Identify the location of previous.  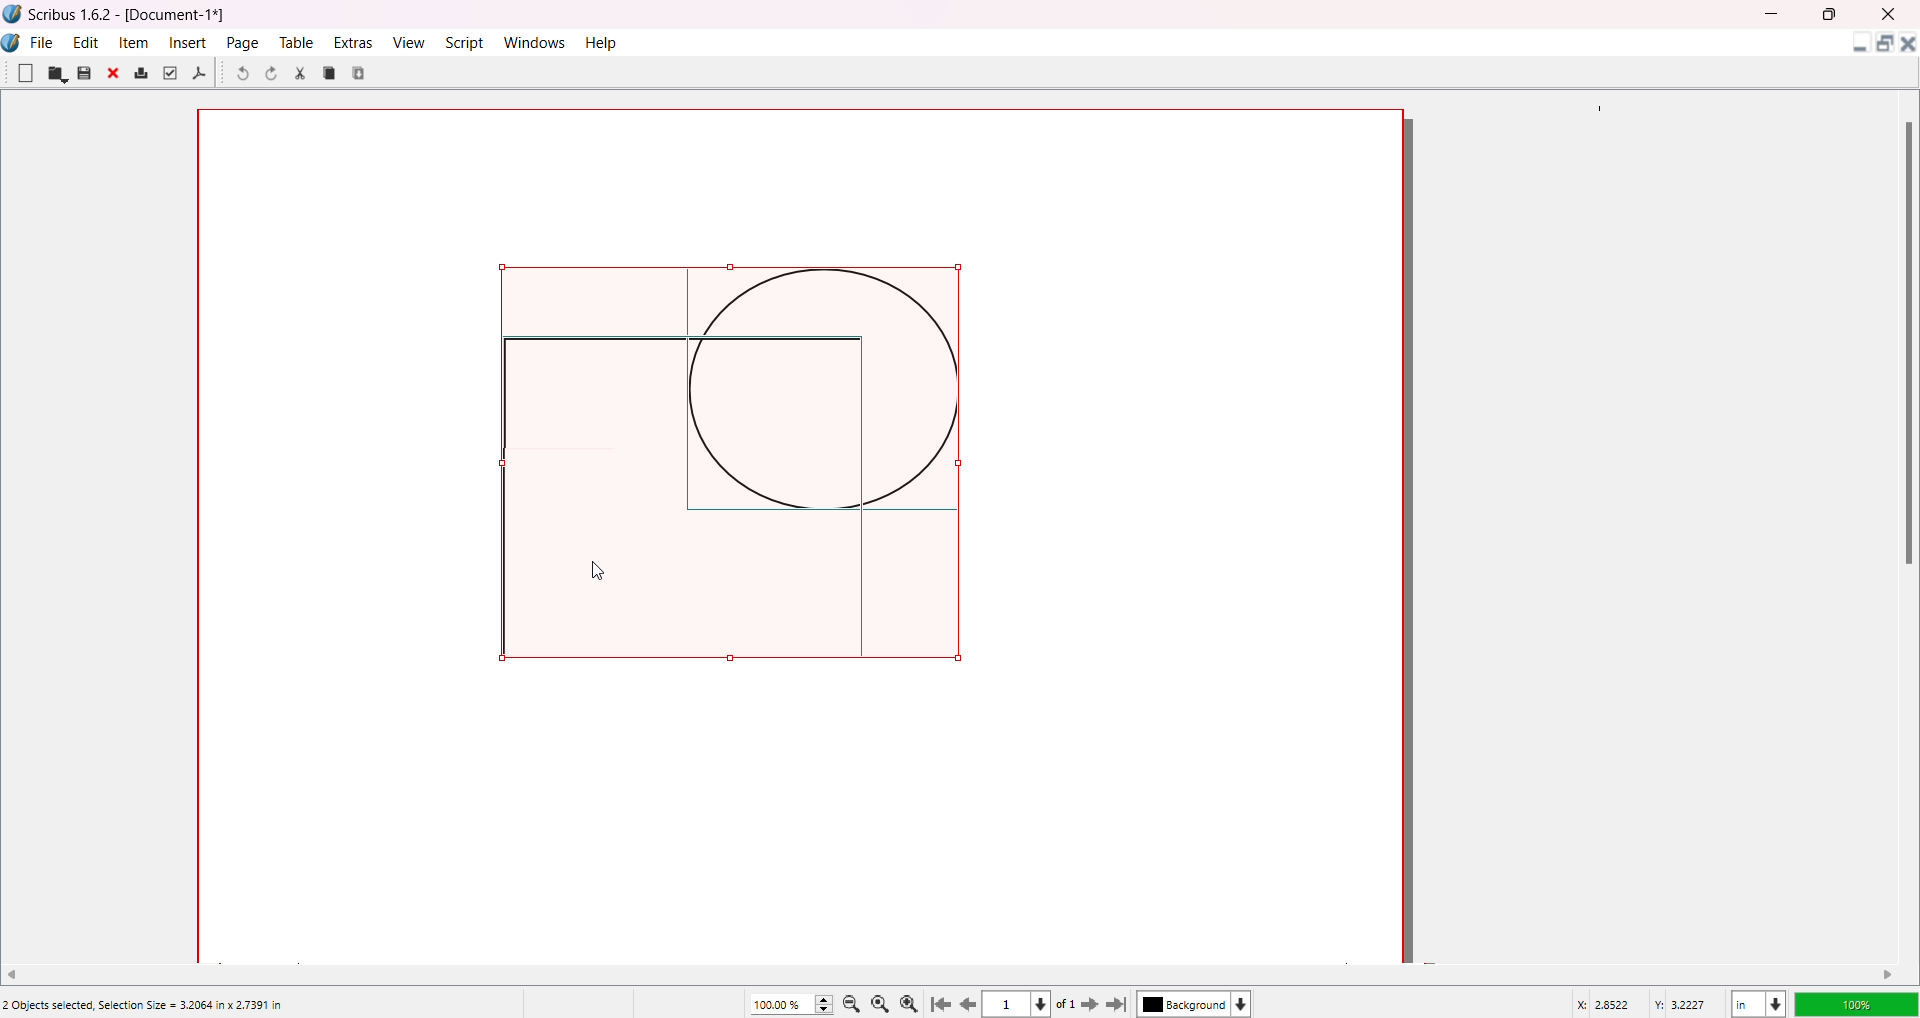
(971, 1007).